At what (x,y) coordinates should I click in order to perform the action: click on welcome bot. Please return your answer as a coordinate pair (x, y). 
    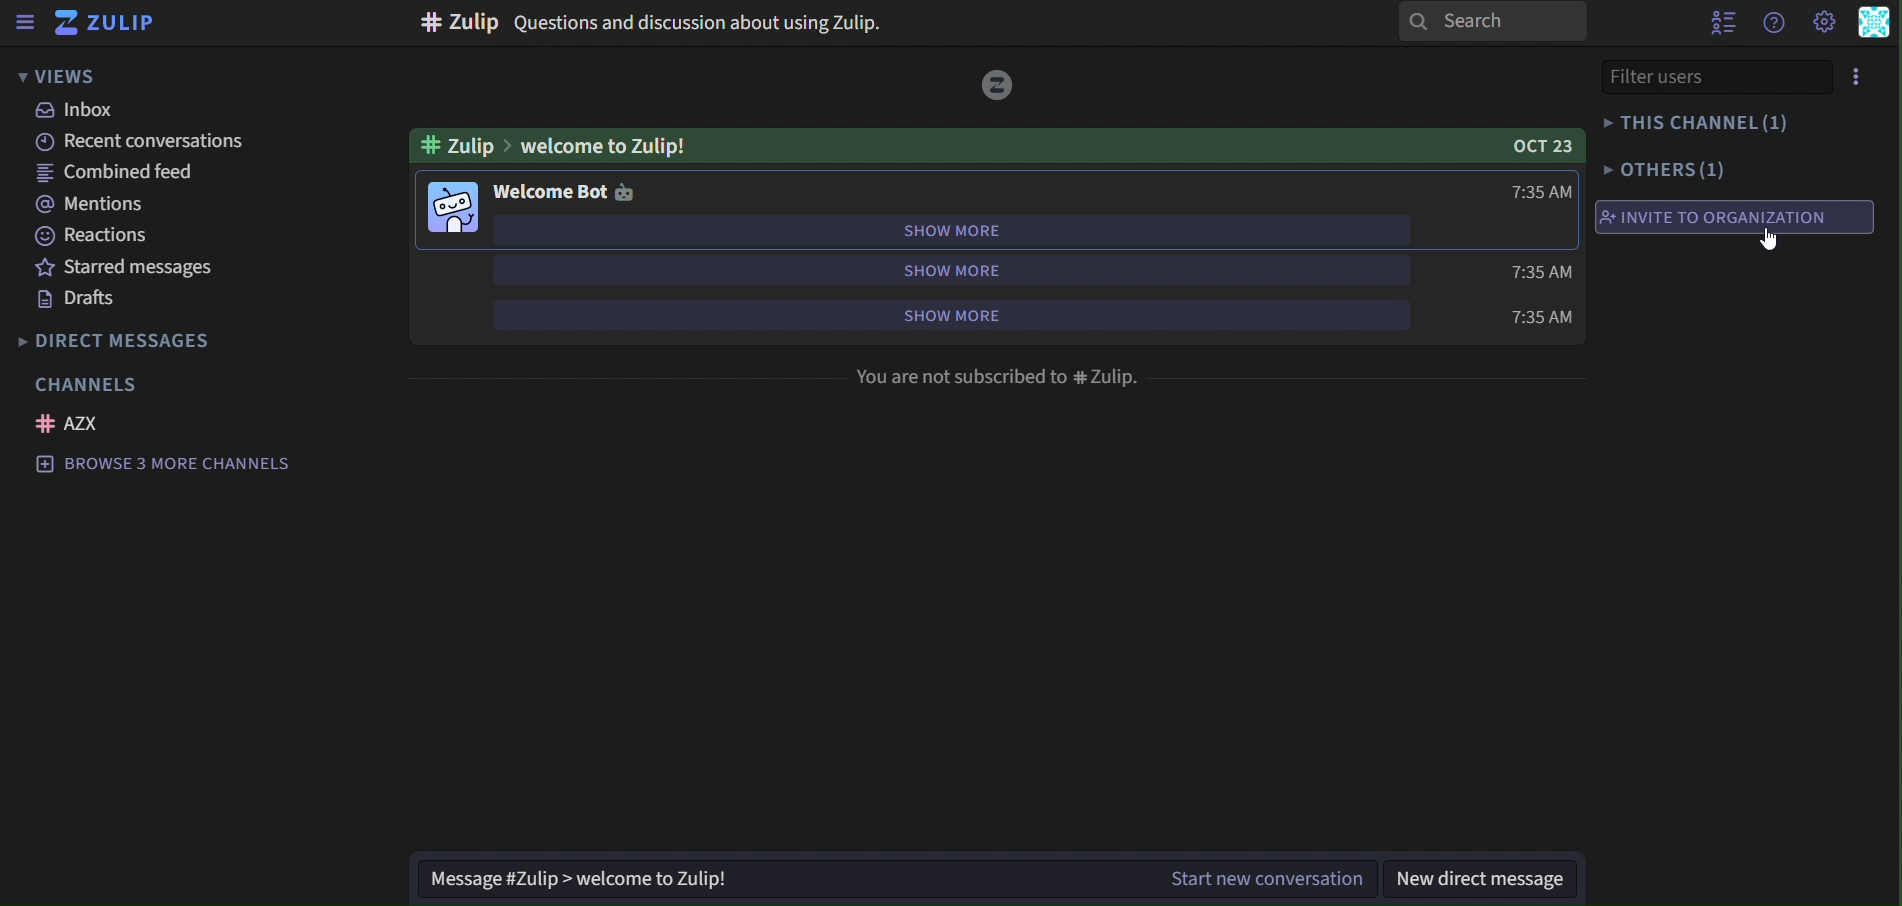
    Looking at the image, I should click on (574, 192).